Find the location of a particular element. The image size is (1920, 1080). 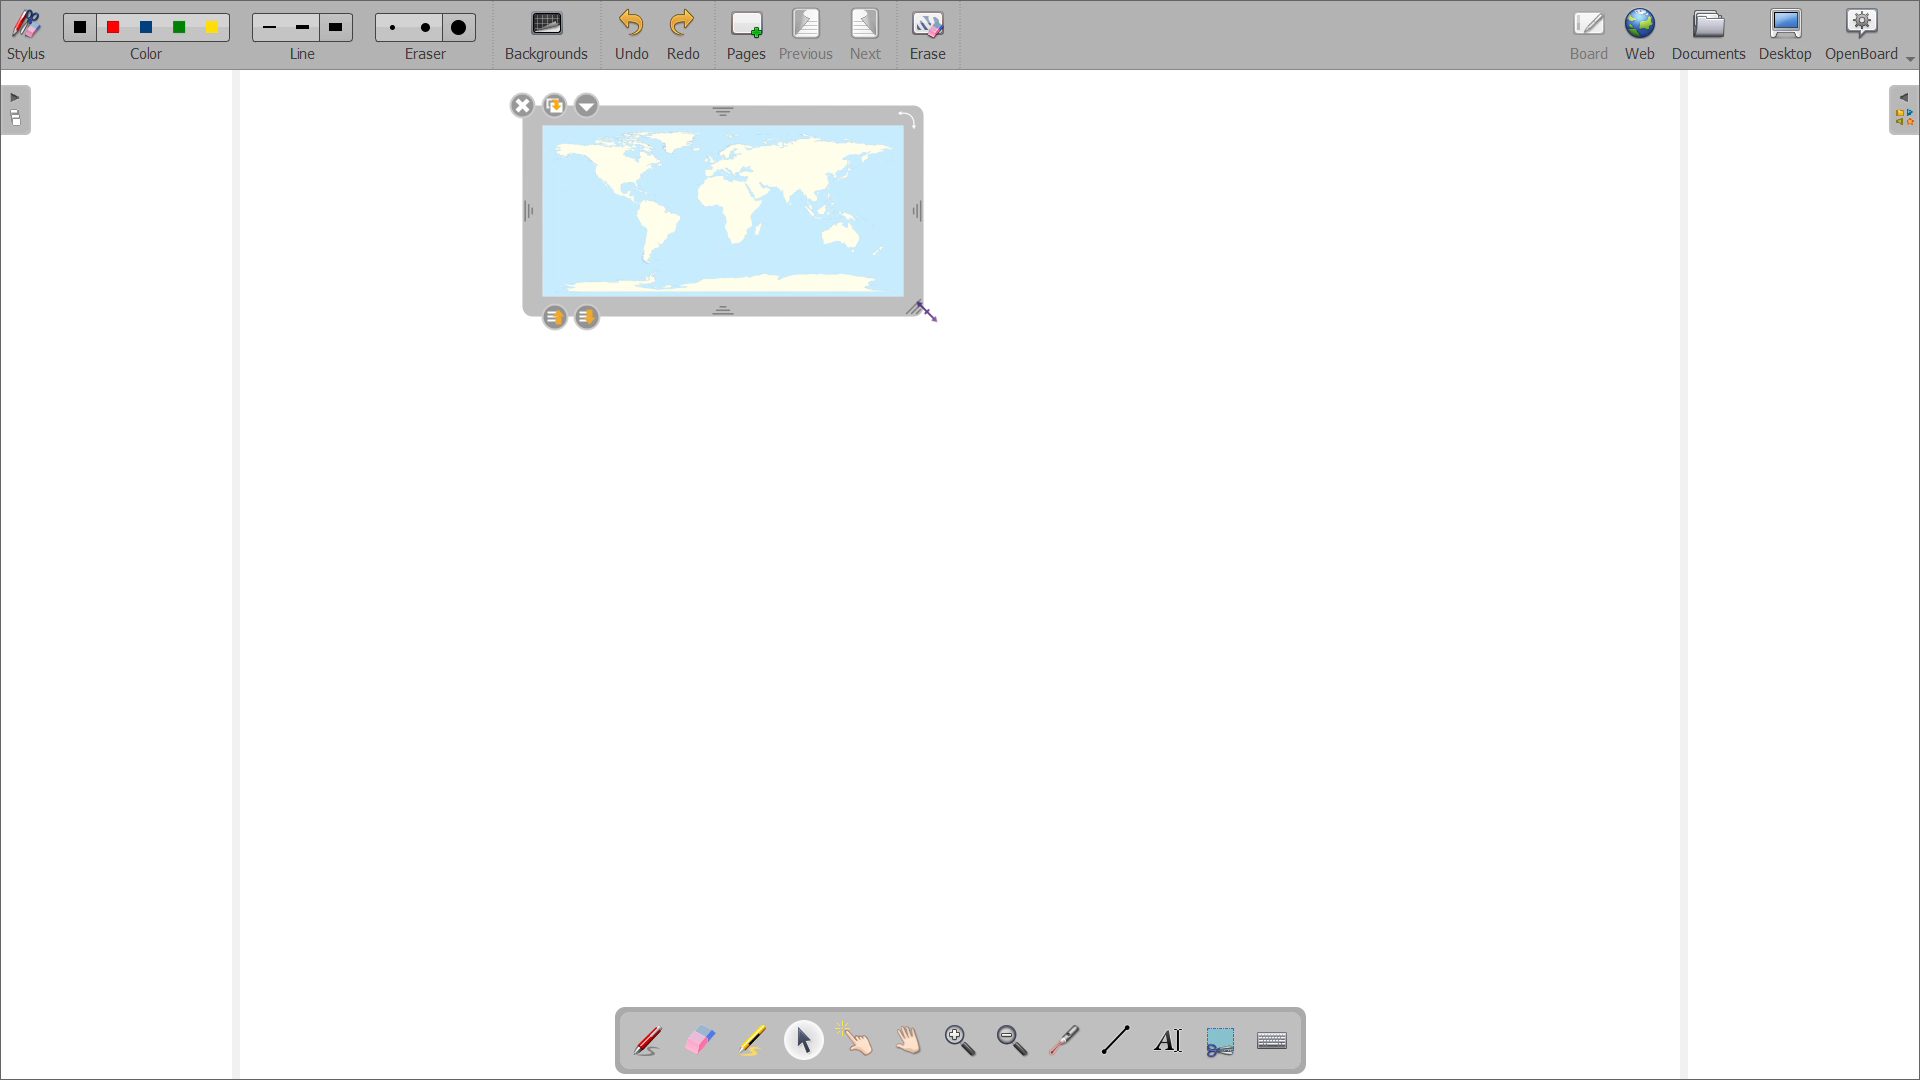

previous page is located at coordinates (806, 35).